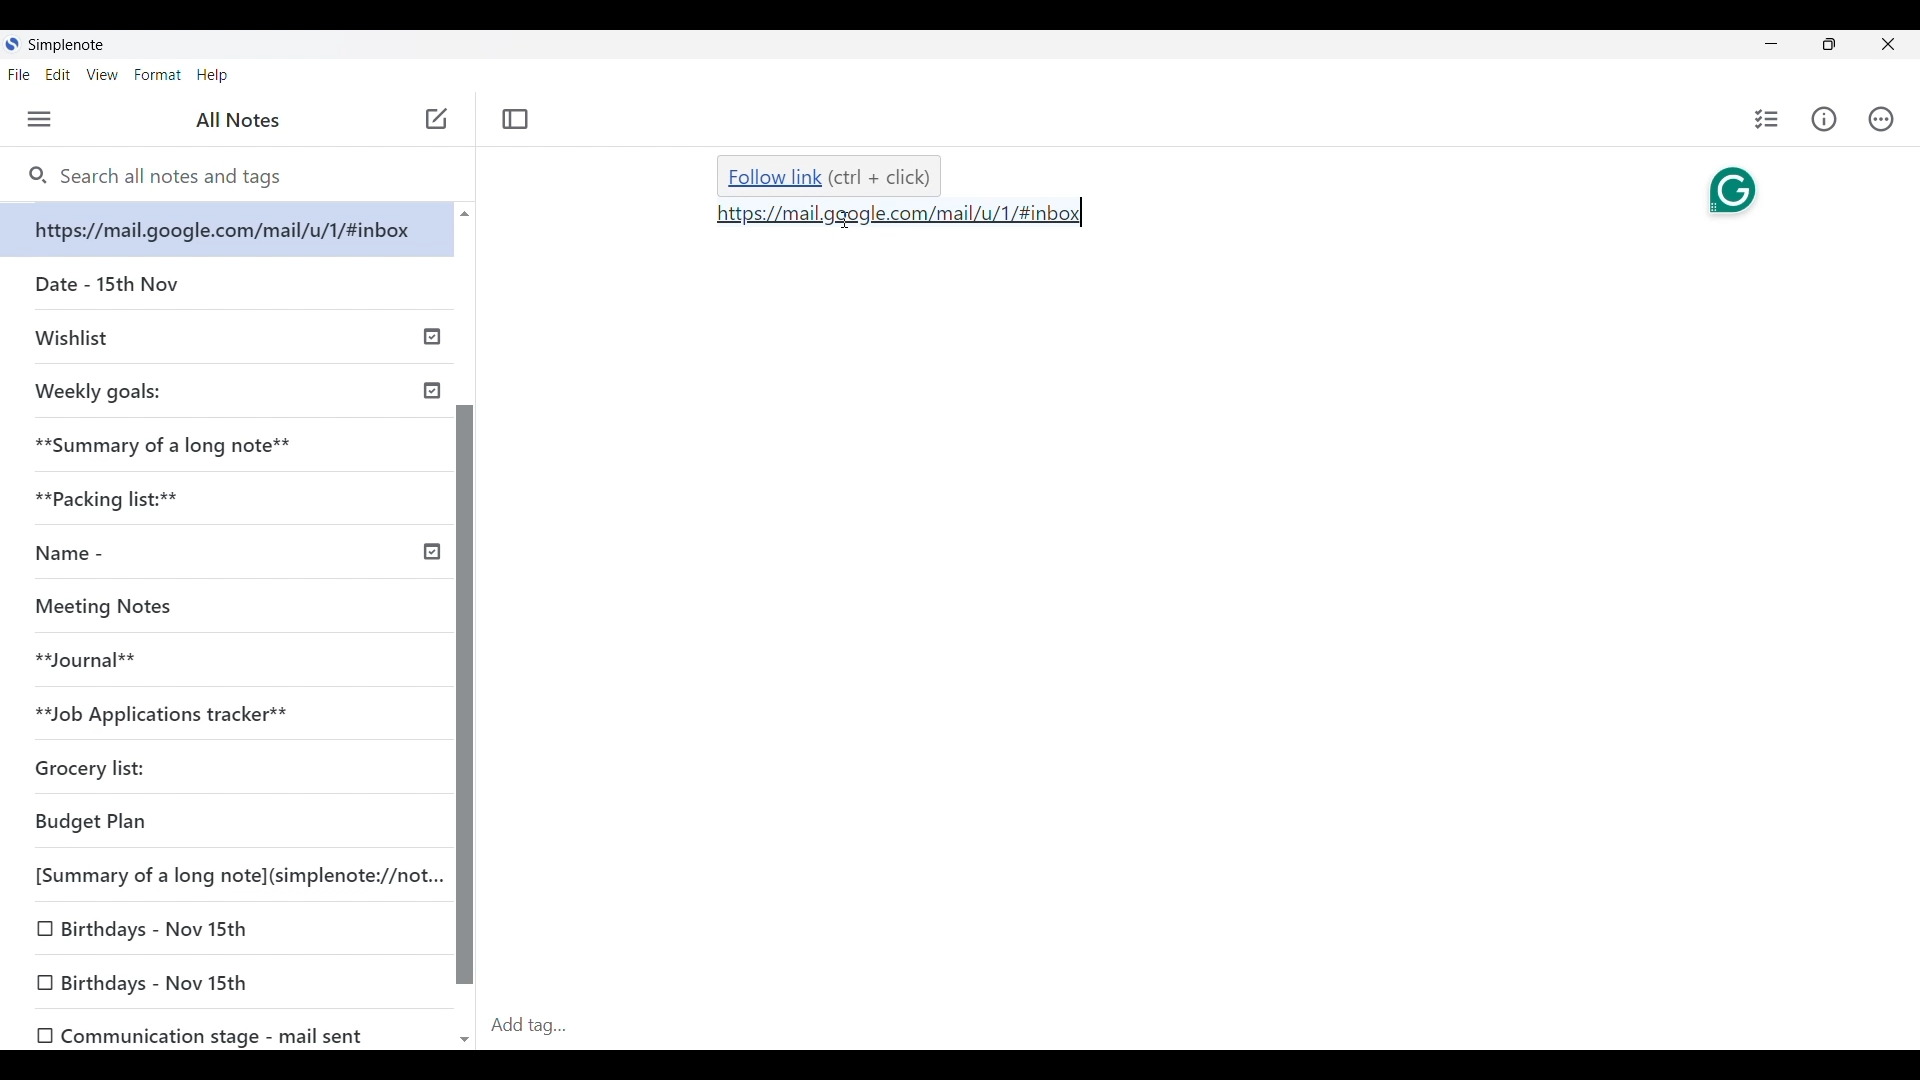 This screenshot has width=1920, height=1080. What do you see at coordinates (193, 1031) in the screenshot?
I see `O Communication stage - mail` at bounding box center [193, 1031].